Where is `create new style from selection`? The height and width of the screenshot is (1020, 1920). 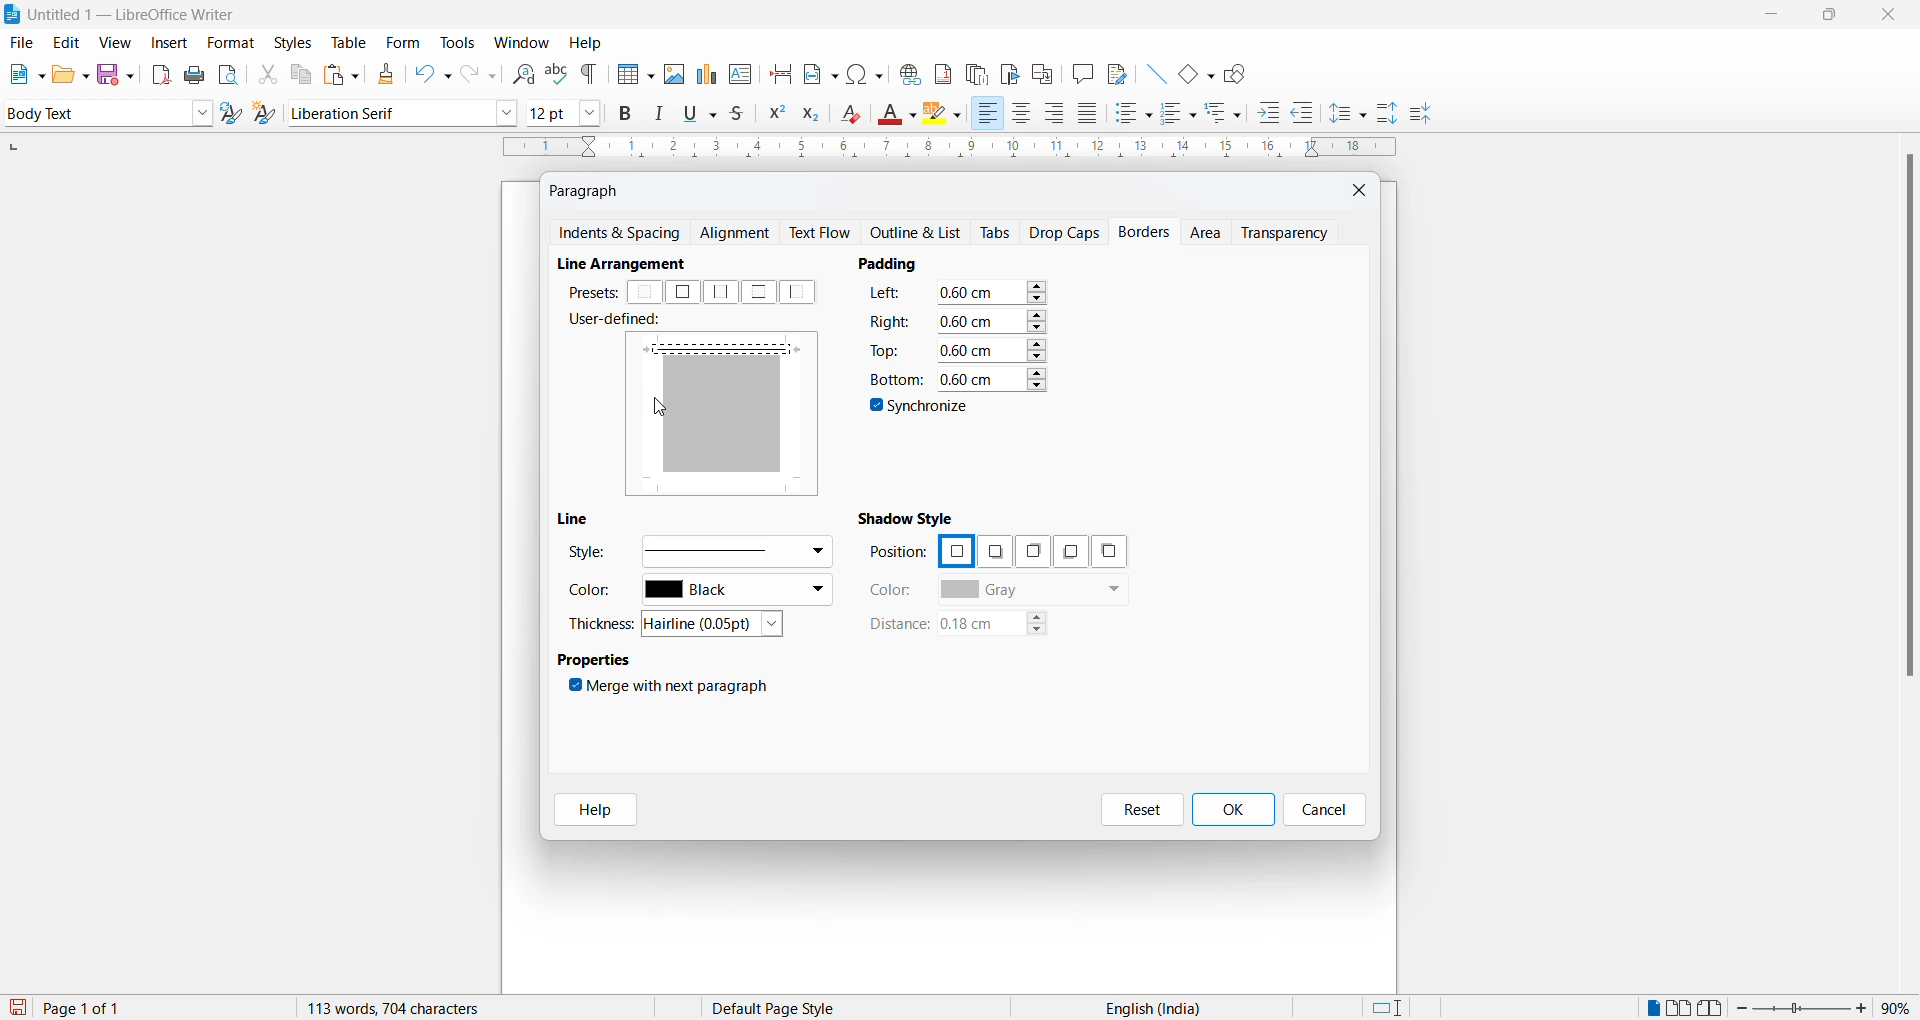
create new style from selection is located at coordinates (269, 115).